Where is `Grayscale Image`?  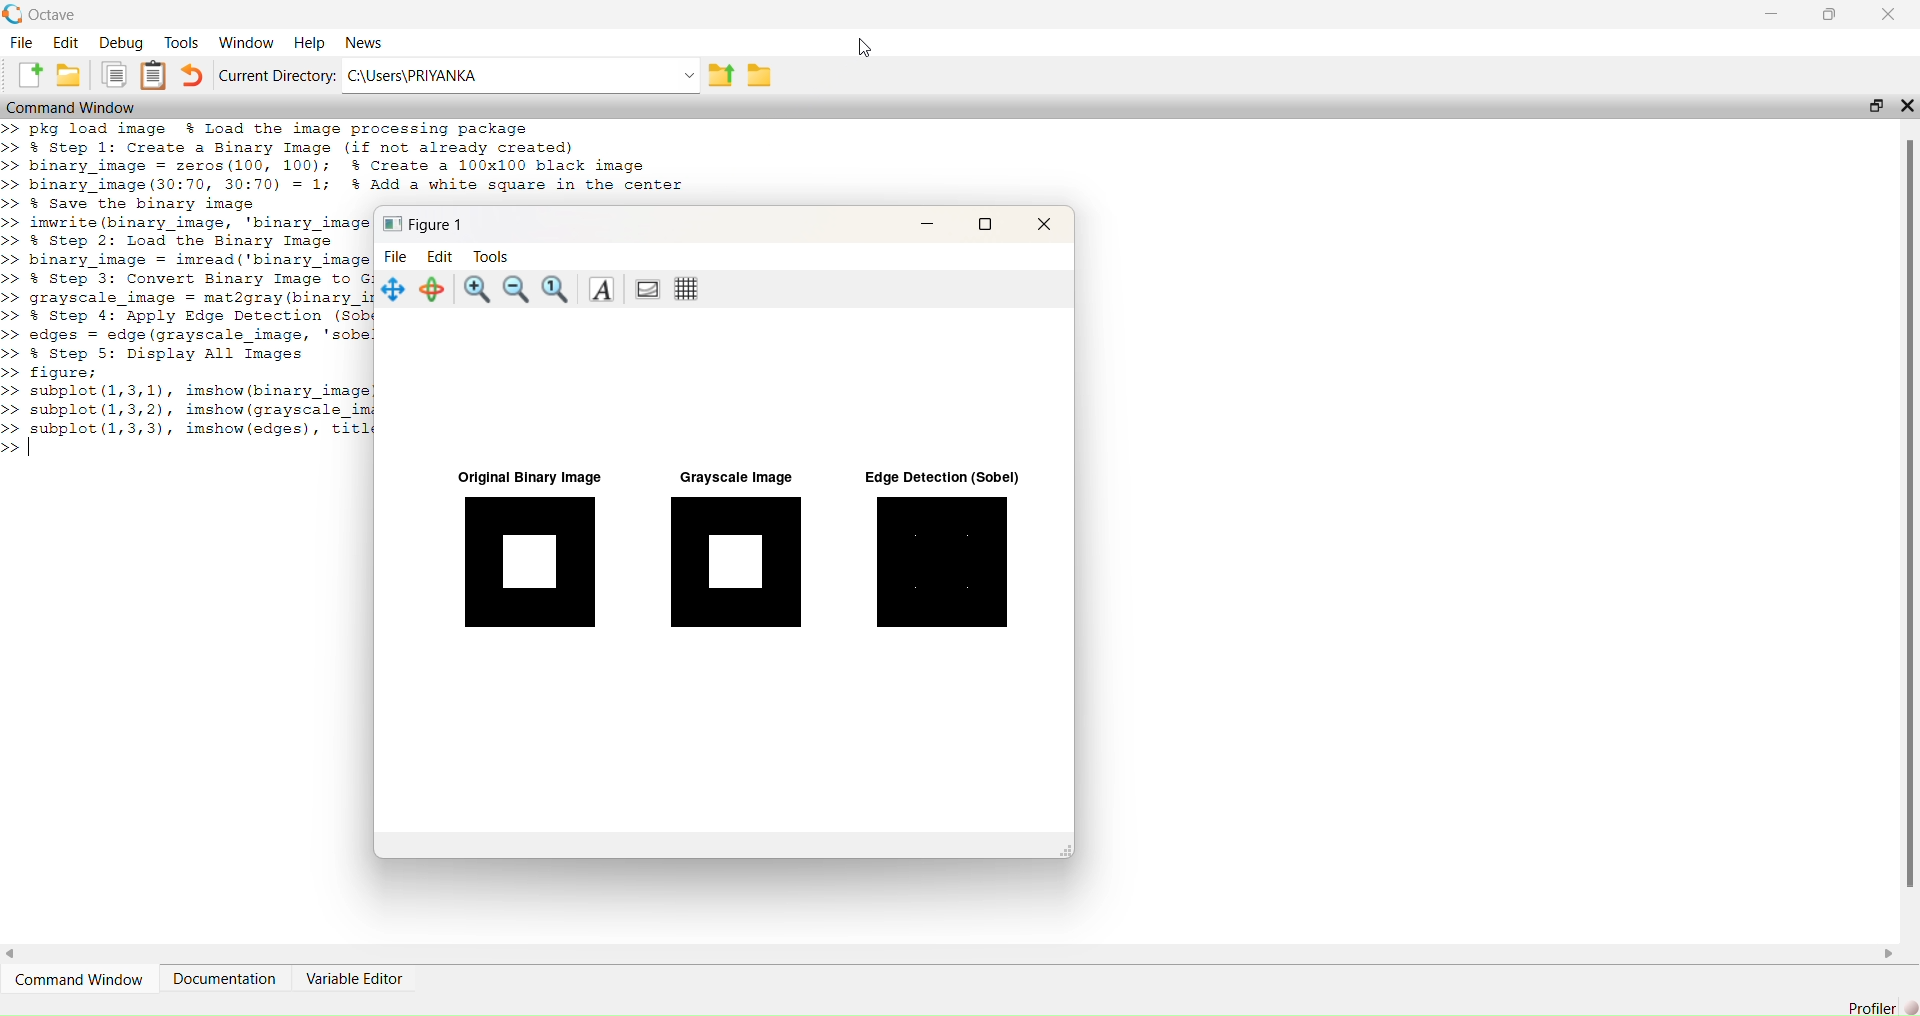 Grayscale Image is located at coordinates (737, 478).